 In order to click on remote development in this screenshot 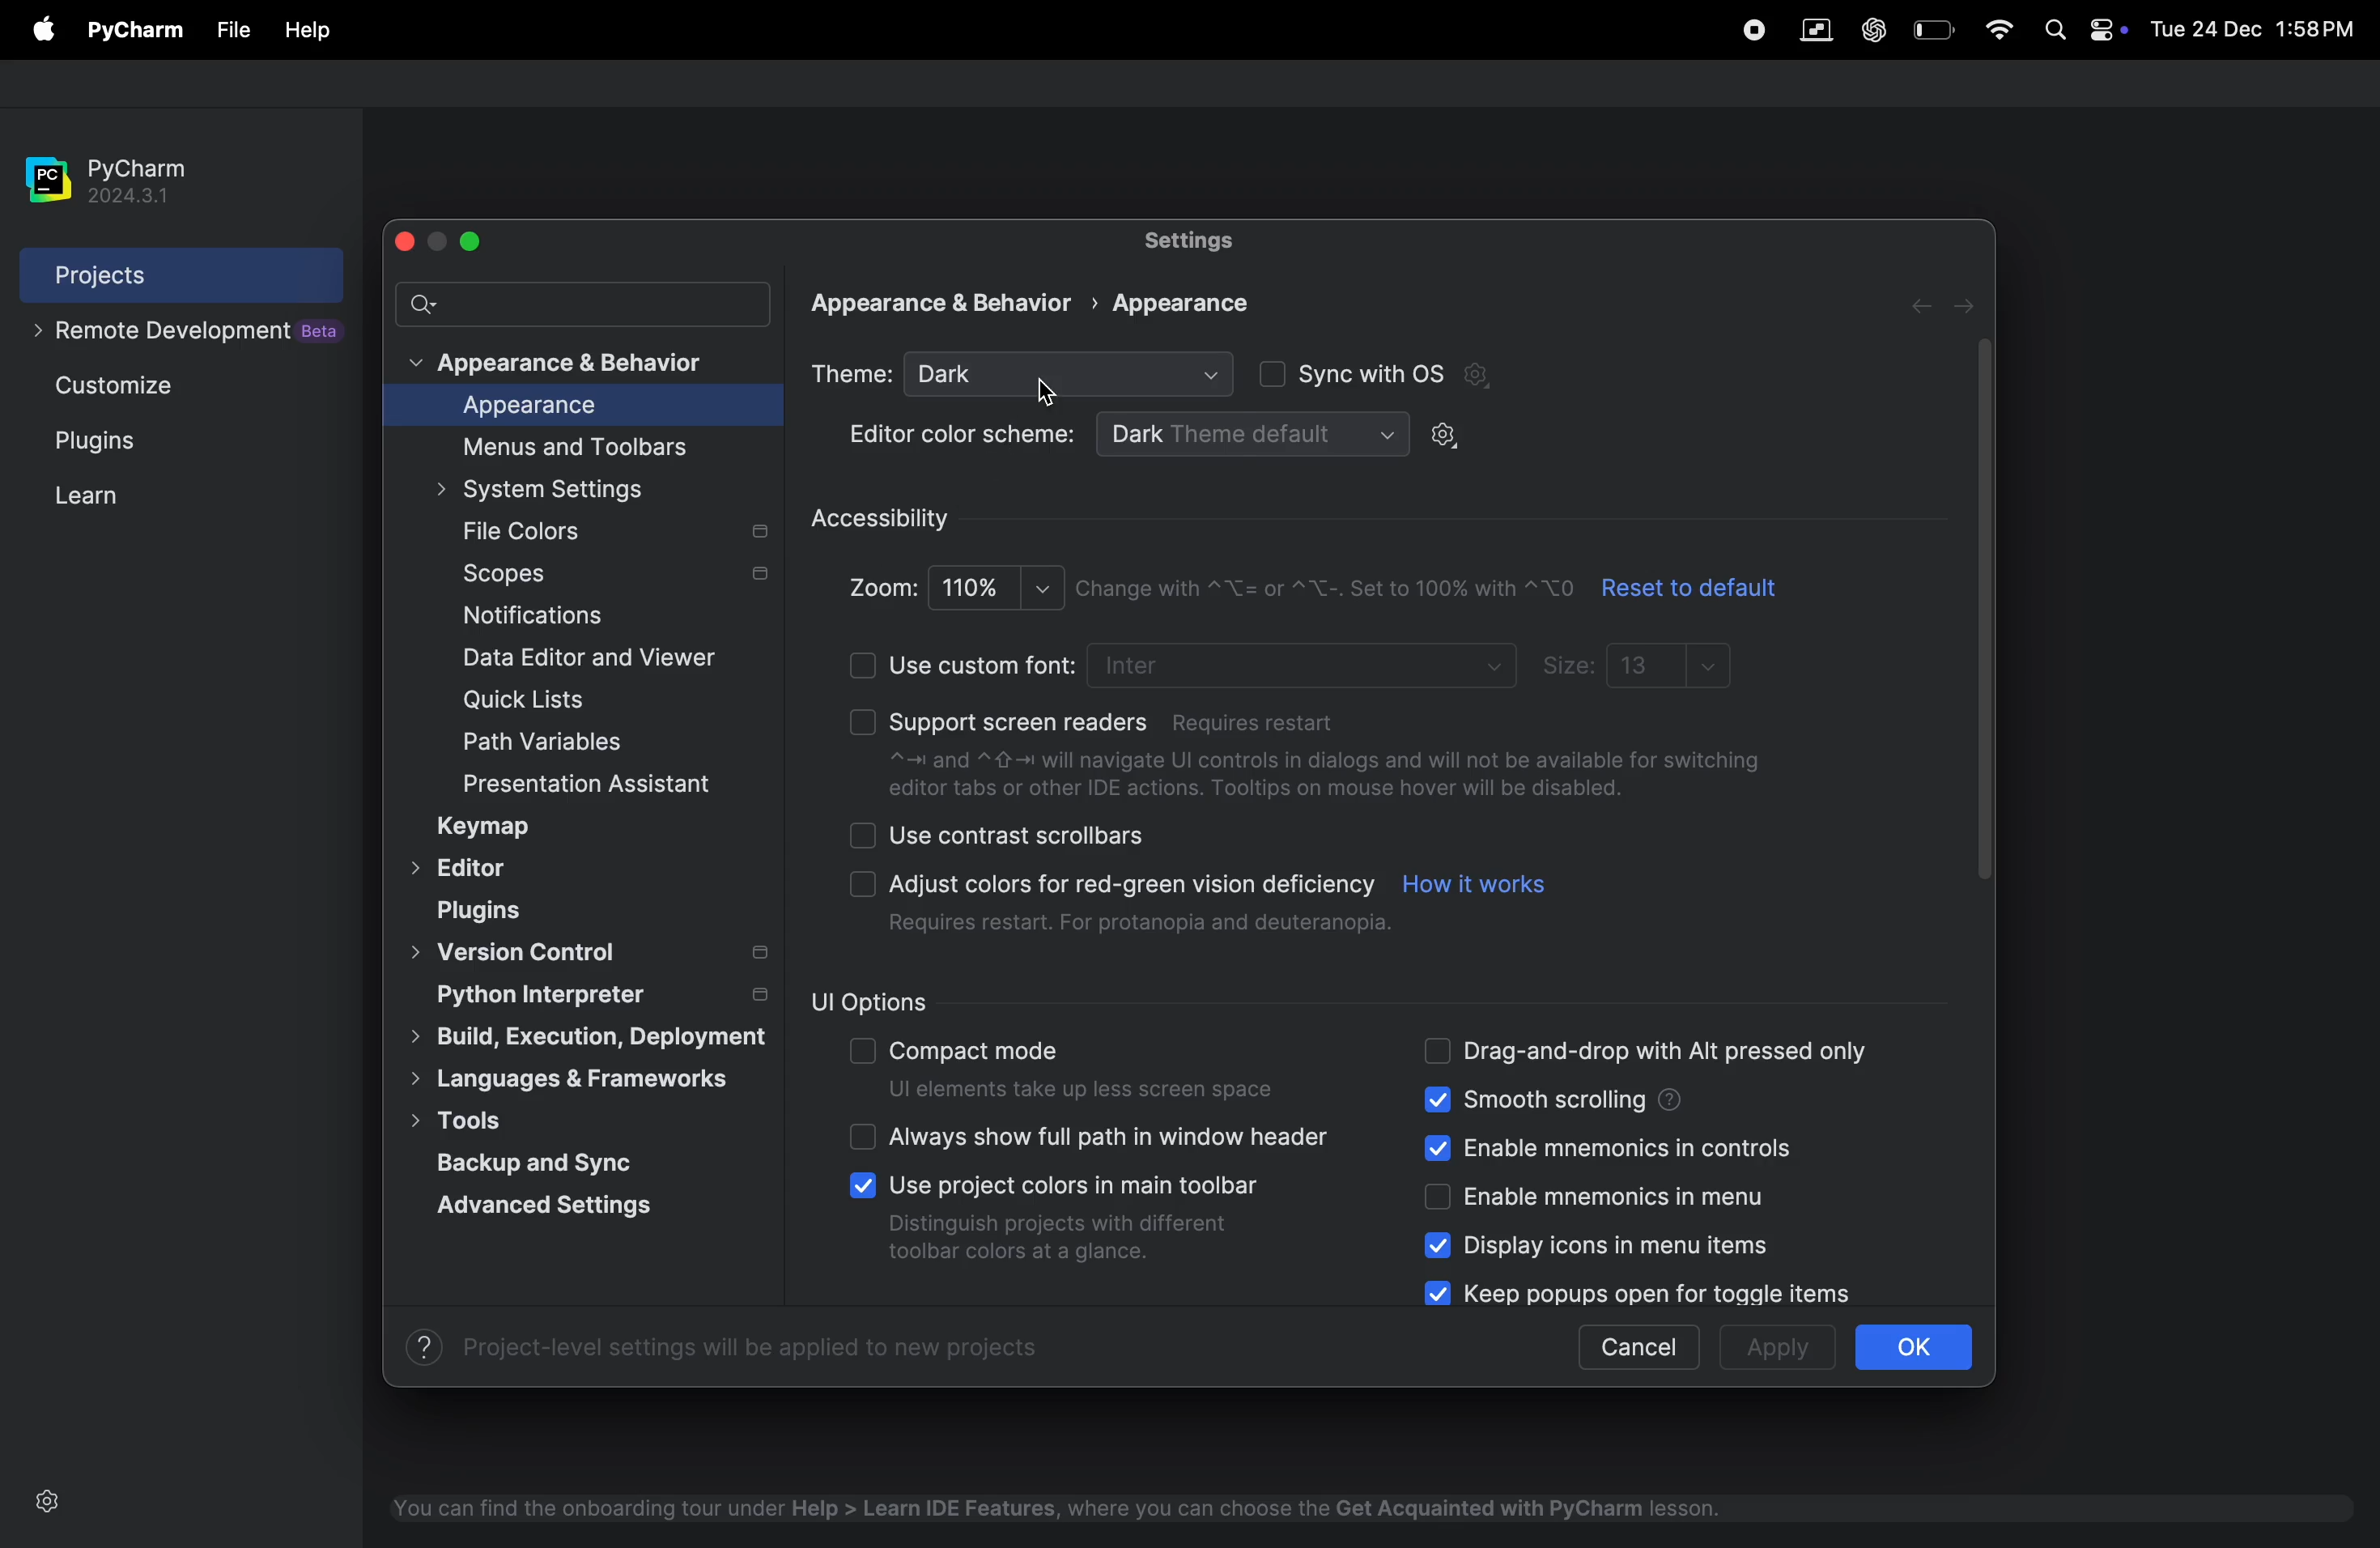, I will do `click(180, 338)`.